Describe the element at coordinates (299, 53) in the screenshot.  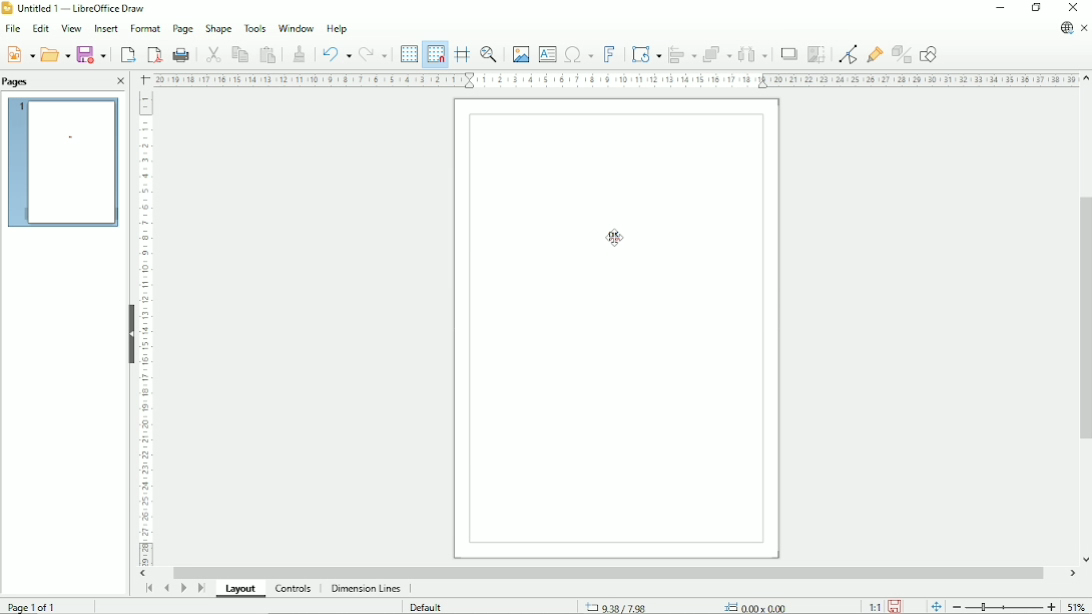
I see `Clone formatting` at that location.